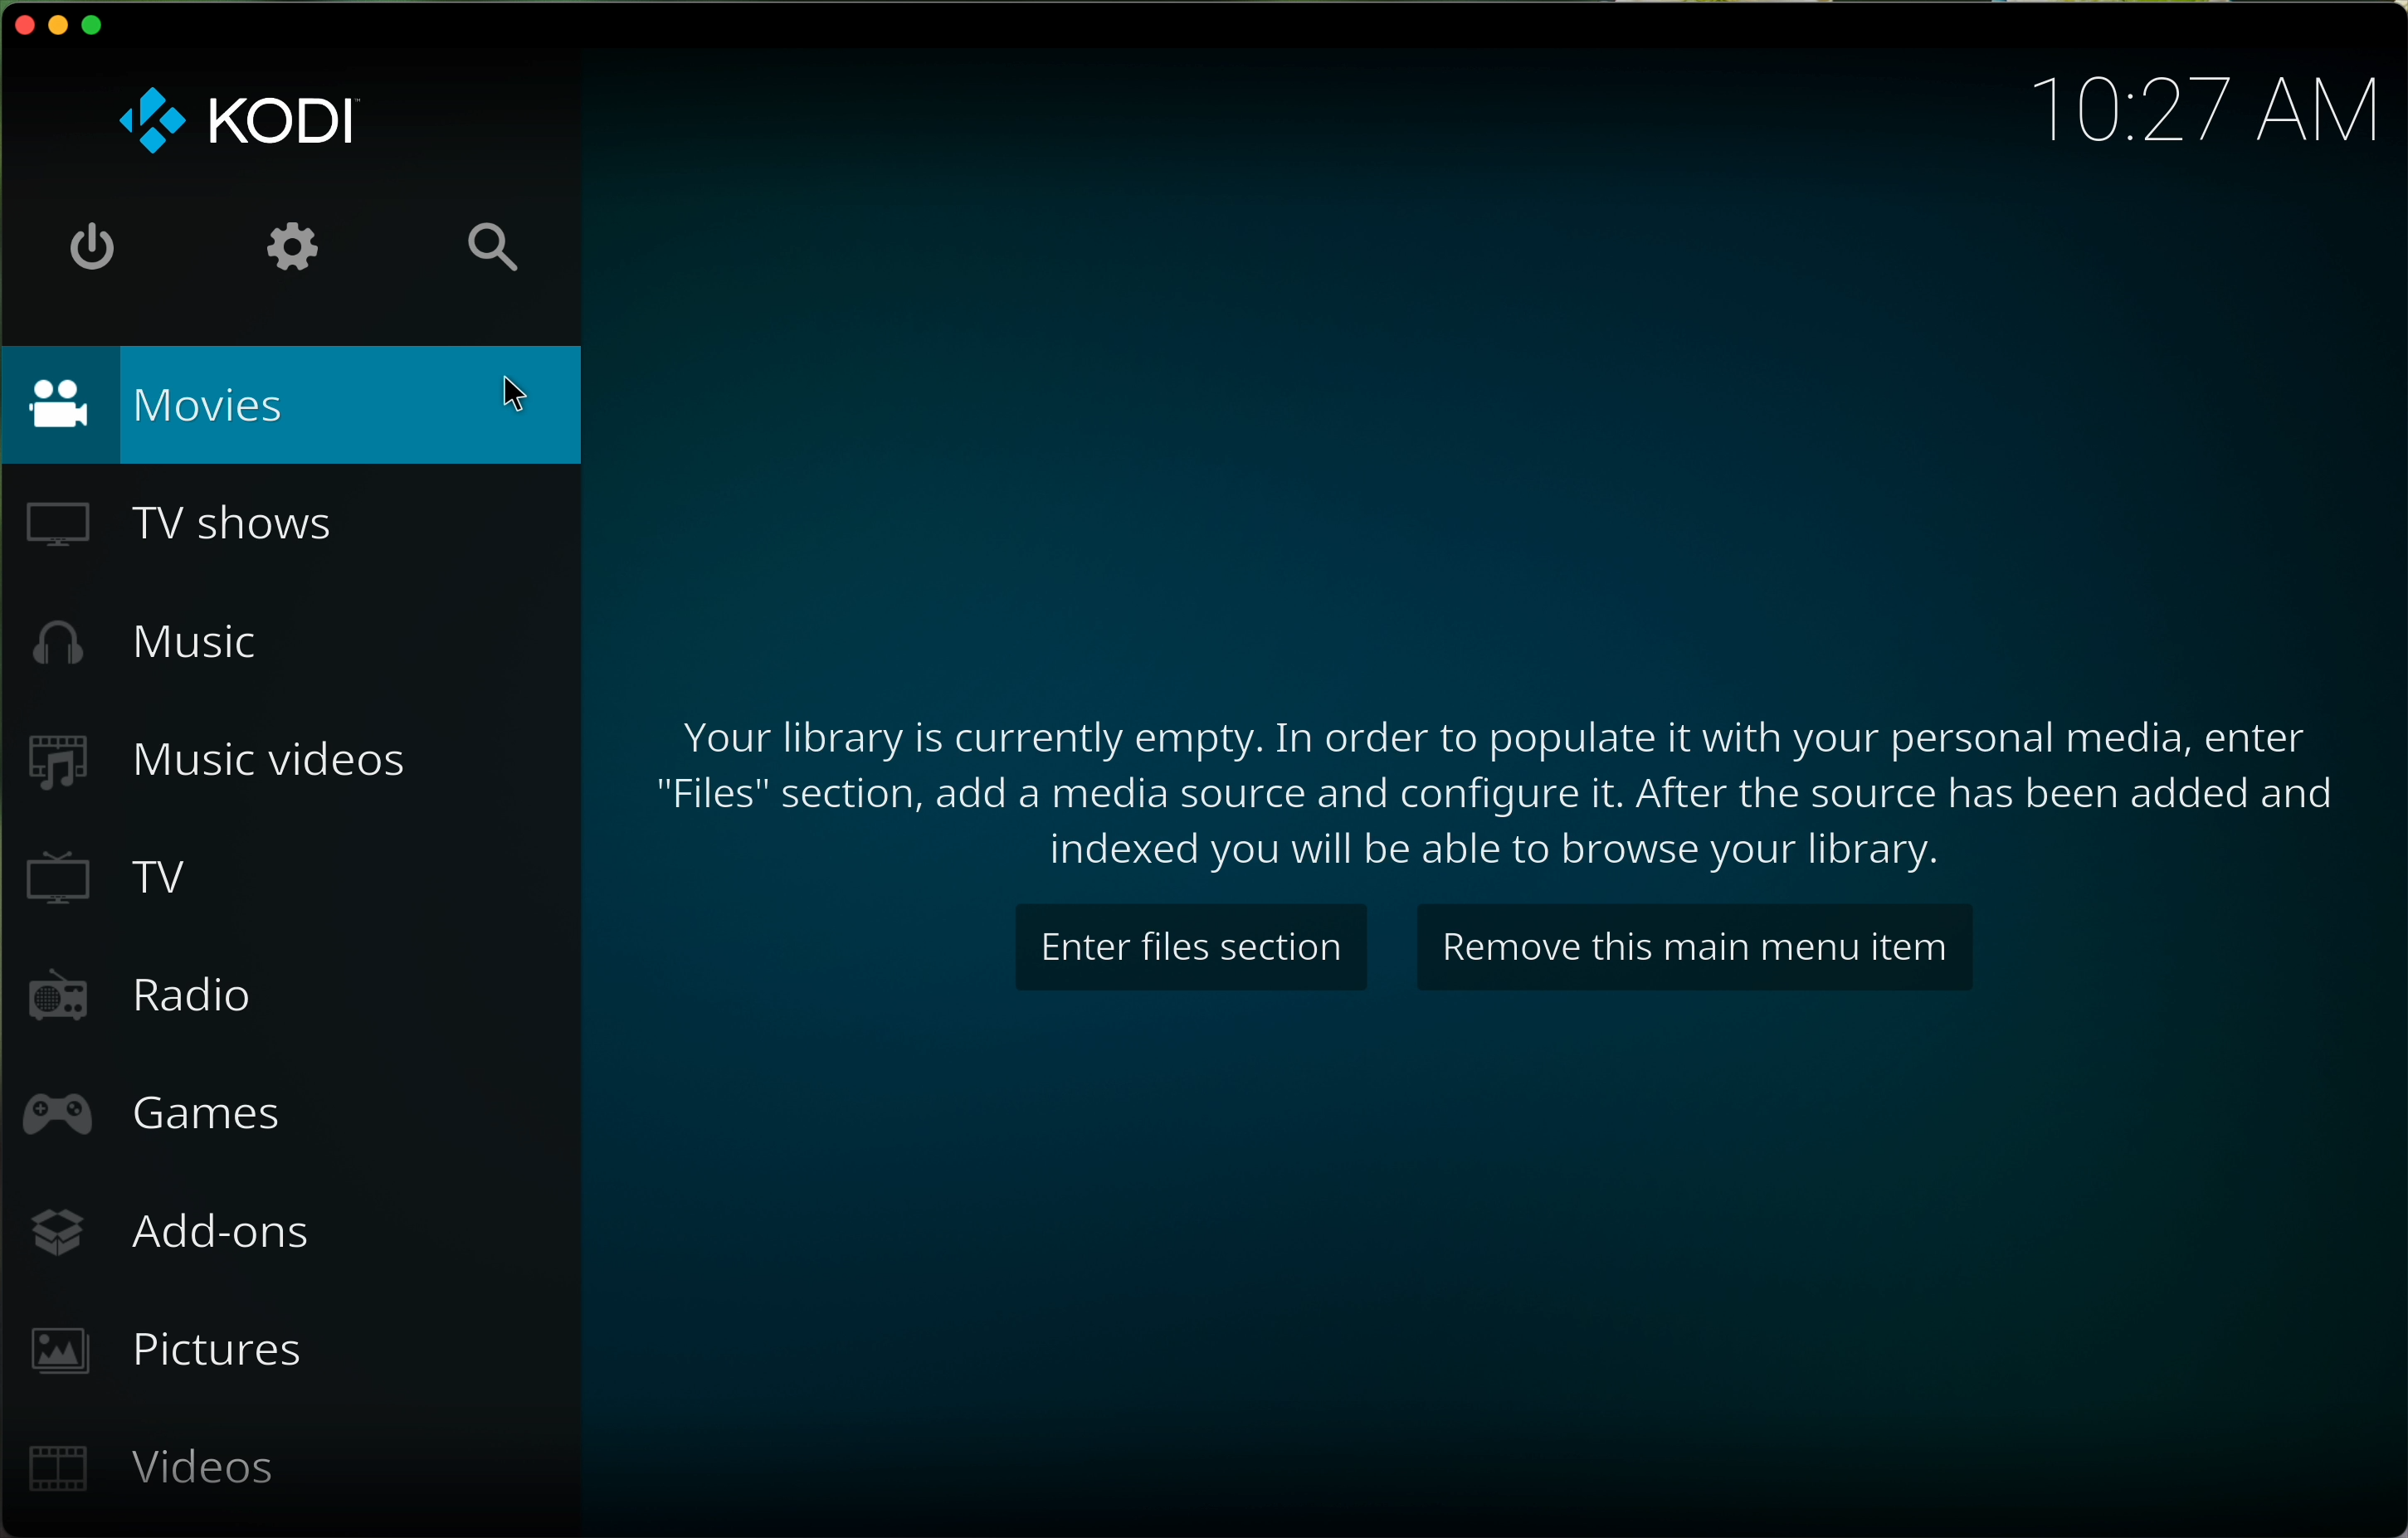  What do you see at coordinates (23, 20) in the screenshot?
I see `close` at bounding box center [23, 20].